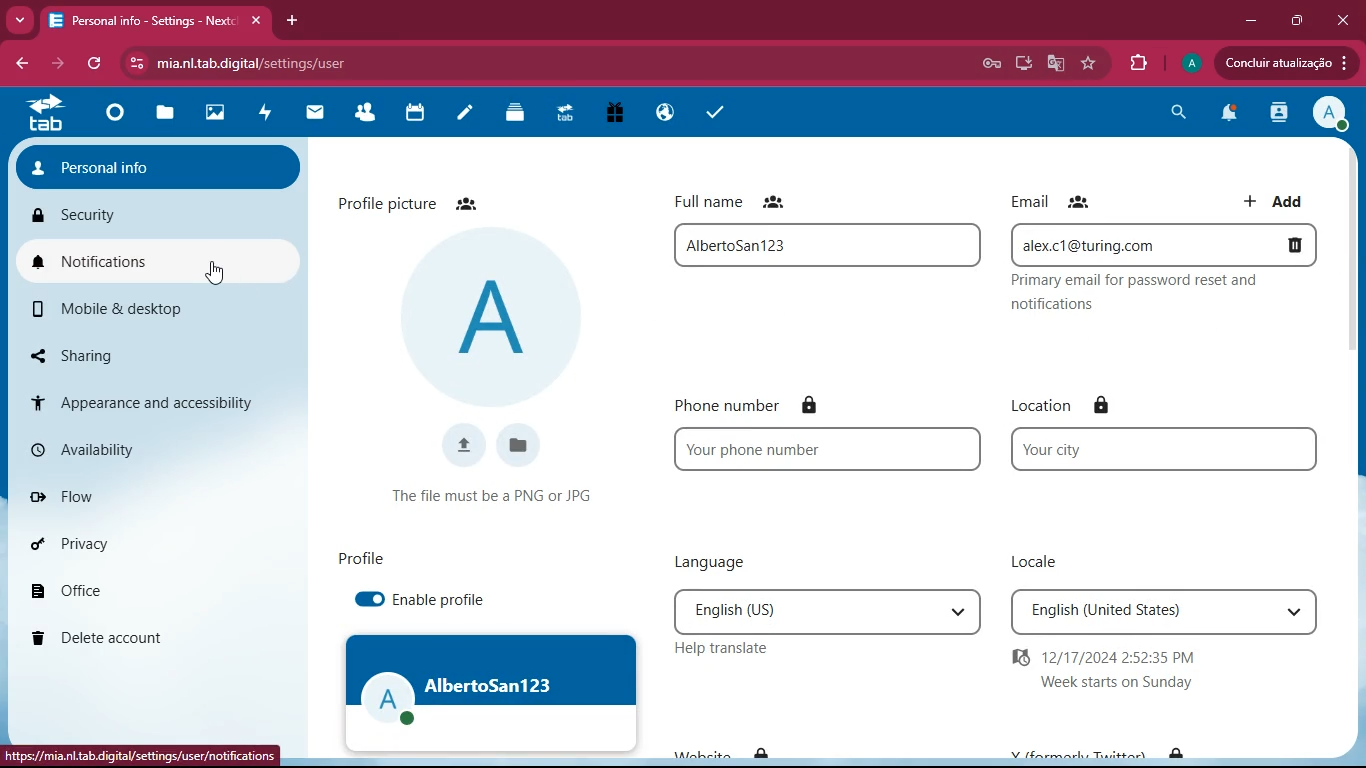 This screenshot has height=768, width=1366. What do you see at coordinates (265, 115) in the screenshot?
I see `activity` at bounding box center [265, 115].